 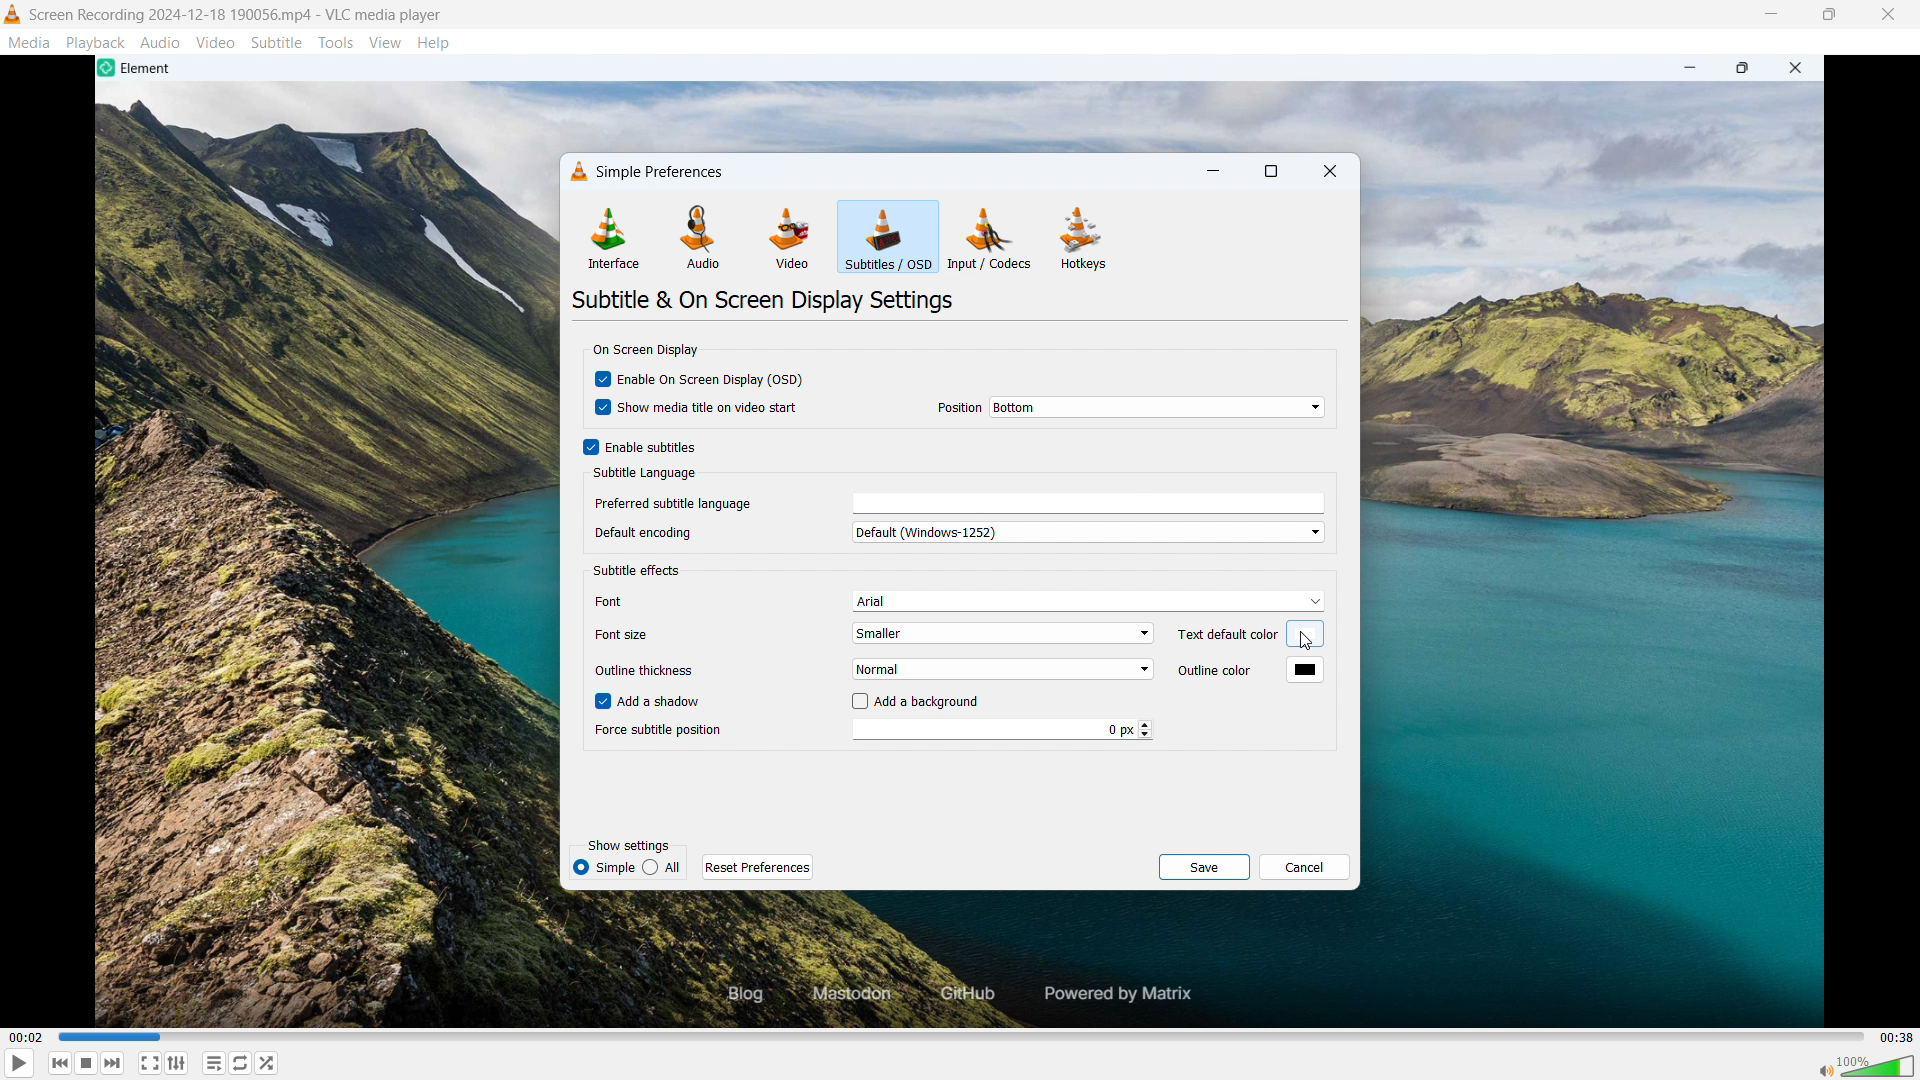 I want to click on toggle playlist, so click(x=214, y=1063).